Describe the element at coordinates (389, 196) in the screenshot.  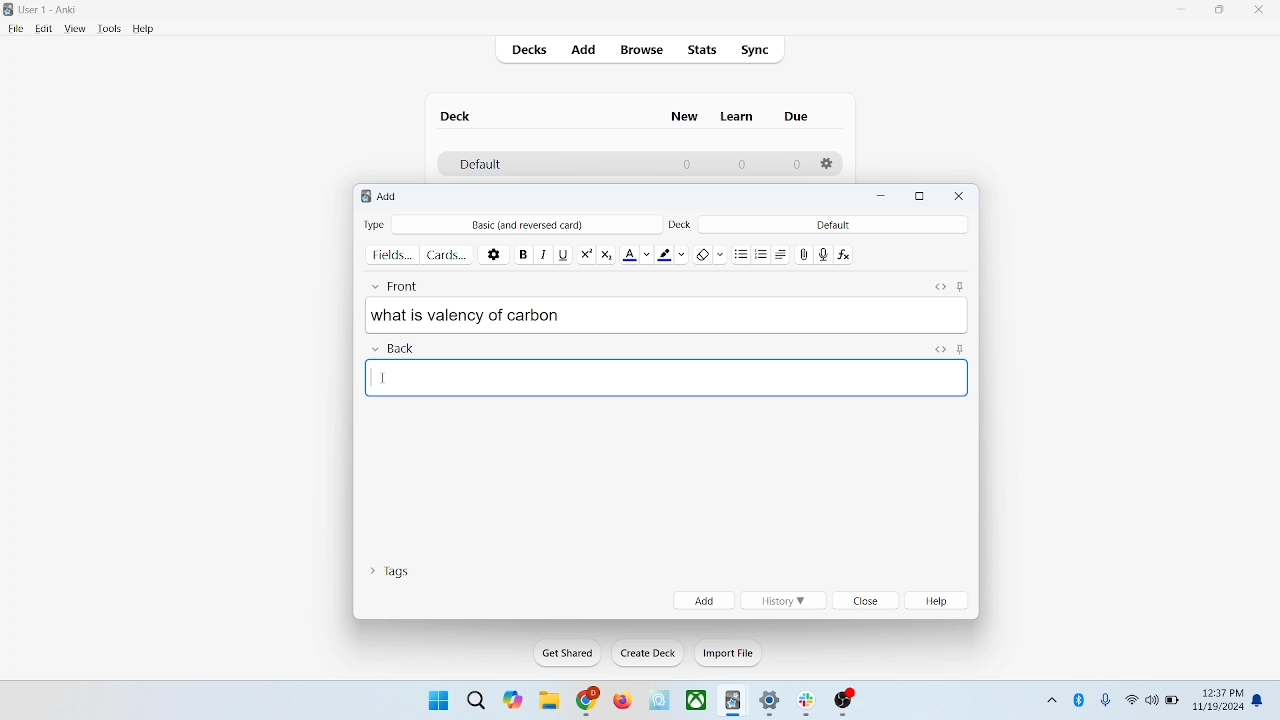
I see `add` at that location.